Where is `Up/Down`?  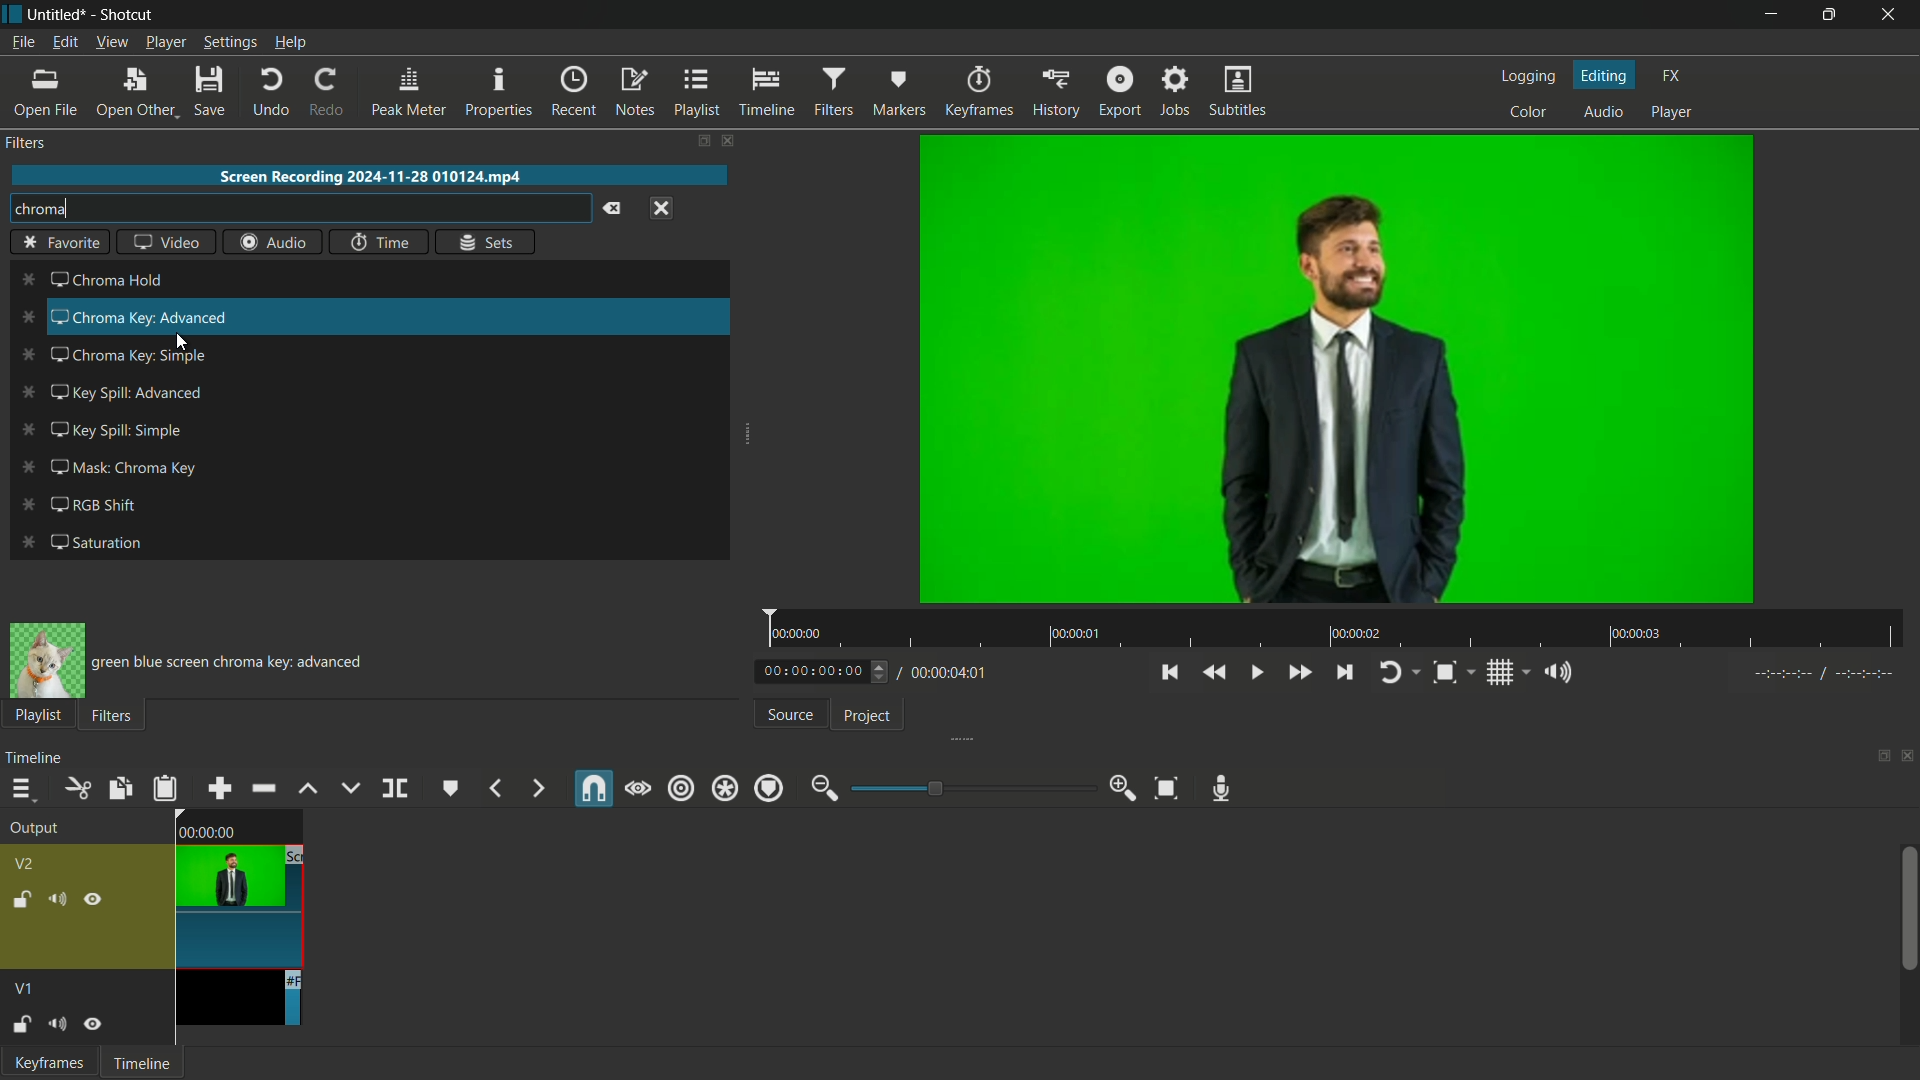 Up/Down is located at coordinates (884, 672).